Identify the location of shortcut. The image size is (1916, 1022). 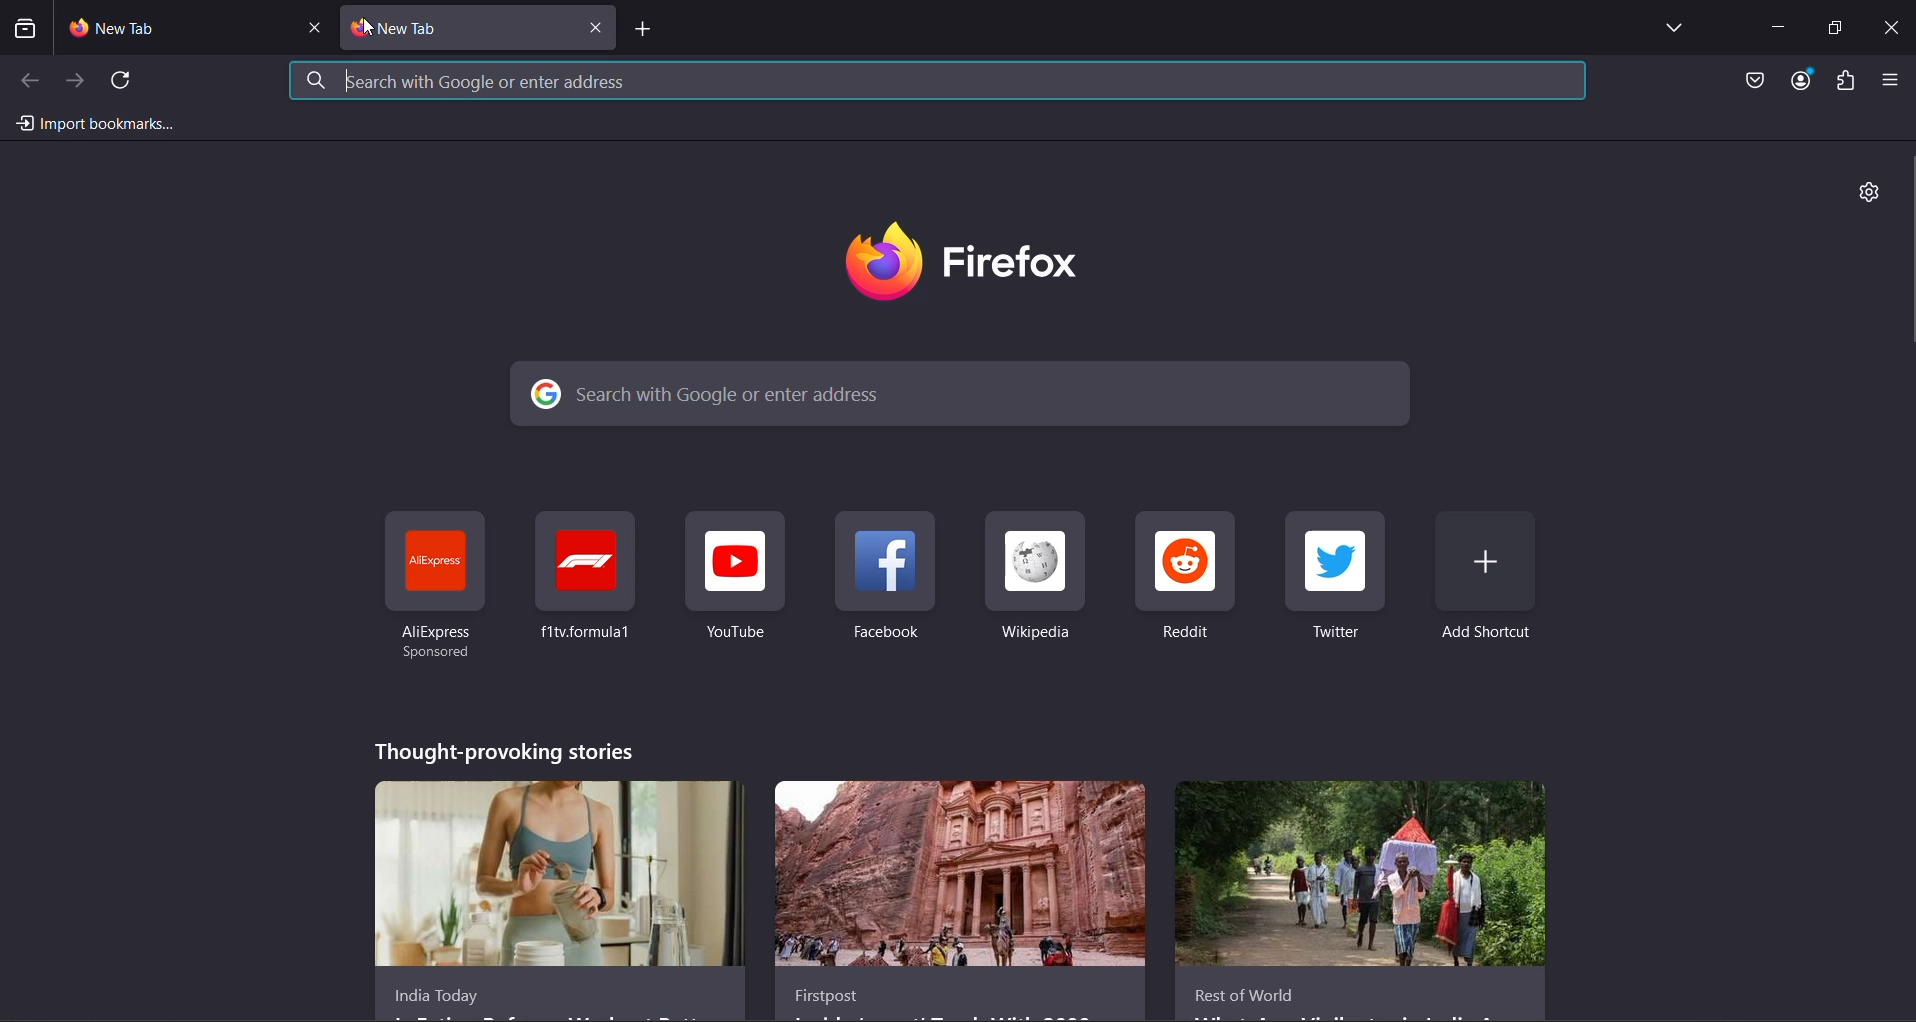
(585, 578).